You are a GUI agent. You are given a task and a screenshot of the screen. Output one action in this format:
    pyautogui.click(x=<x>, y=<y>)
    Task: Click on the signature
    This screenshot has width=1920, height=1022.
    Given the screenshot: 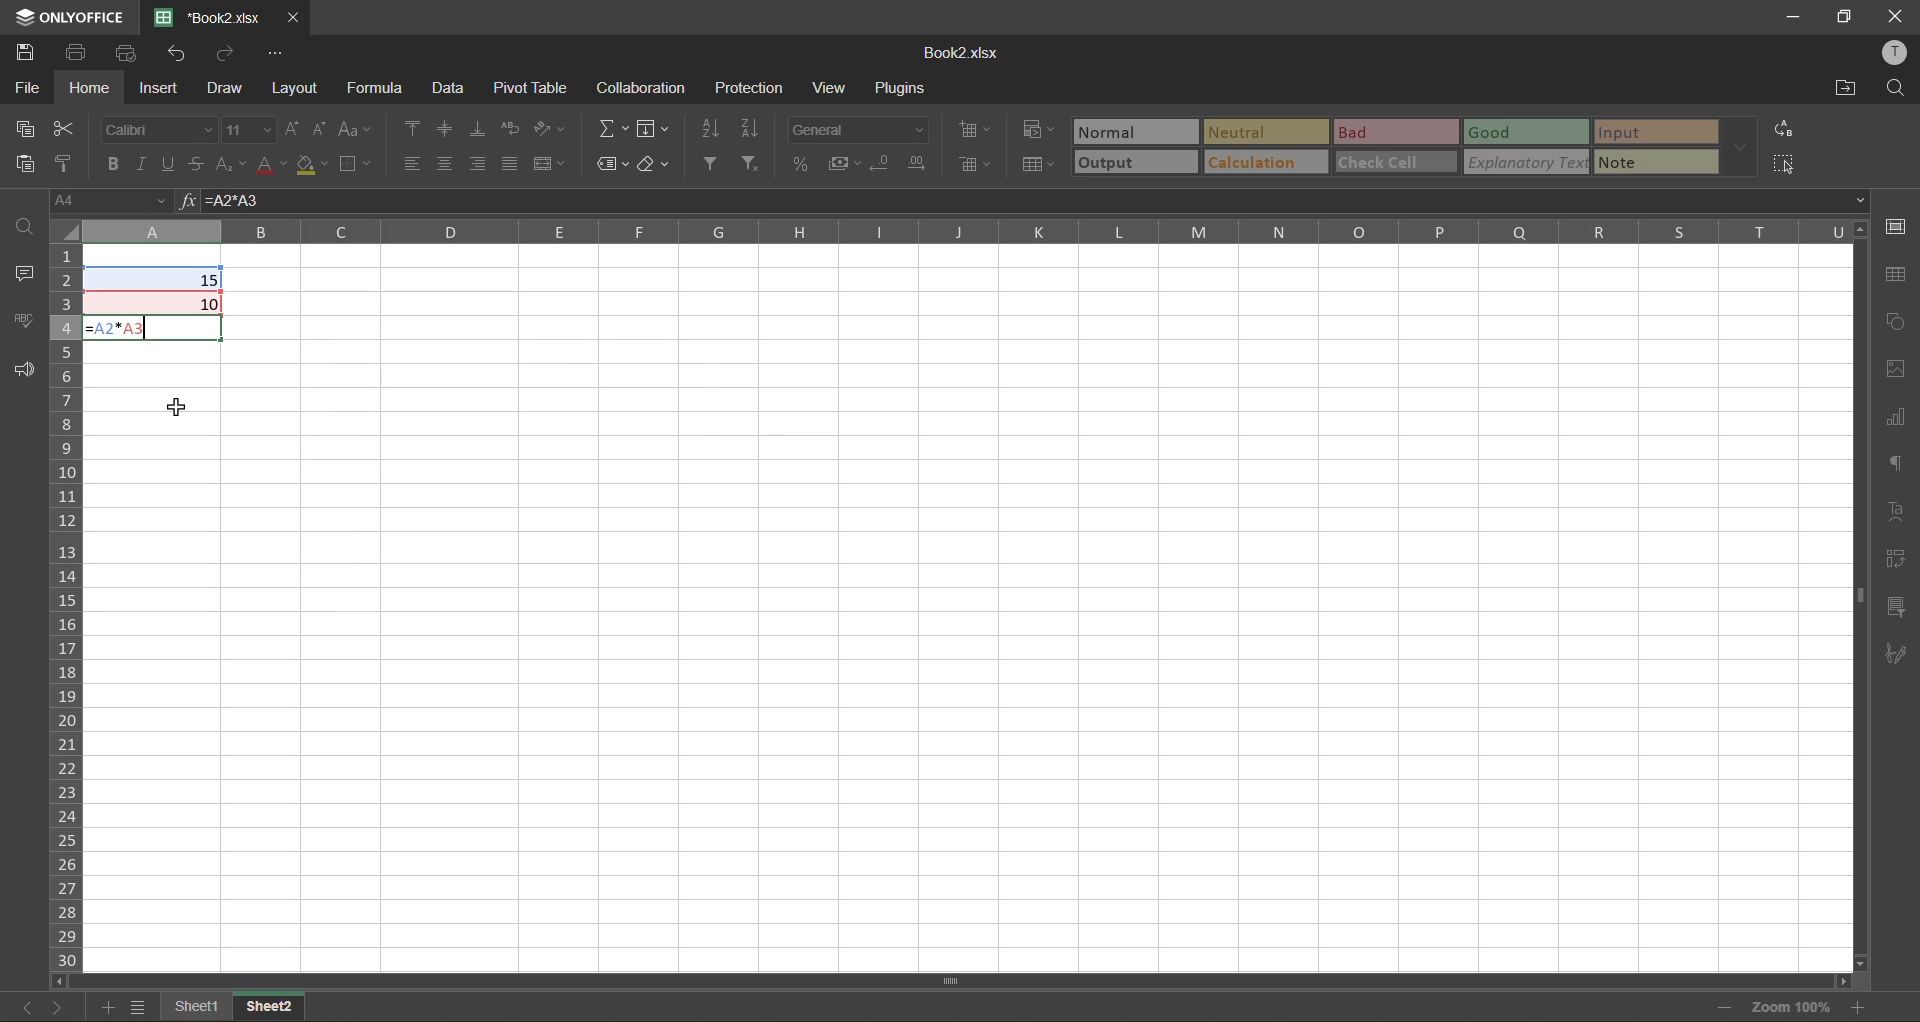 What is the action you would take?
    pyautogui.click(x=1897, y=655)
    